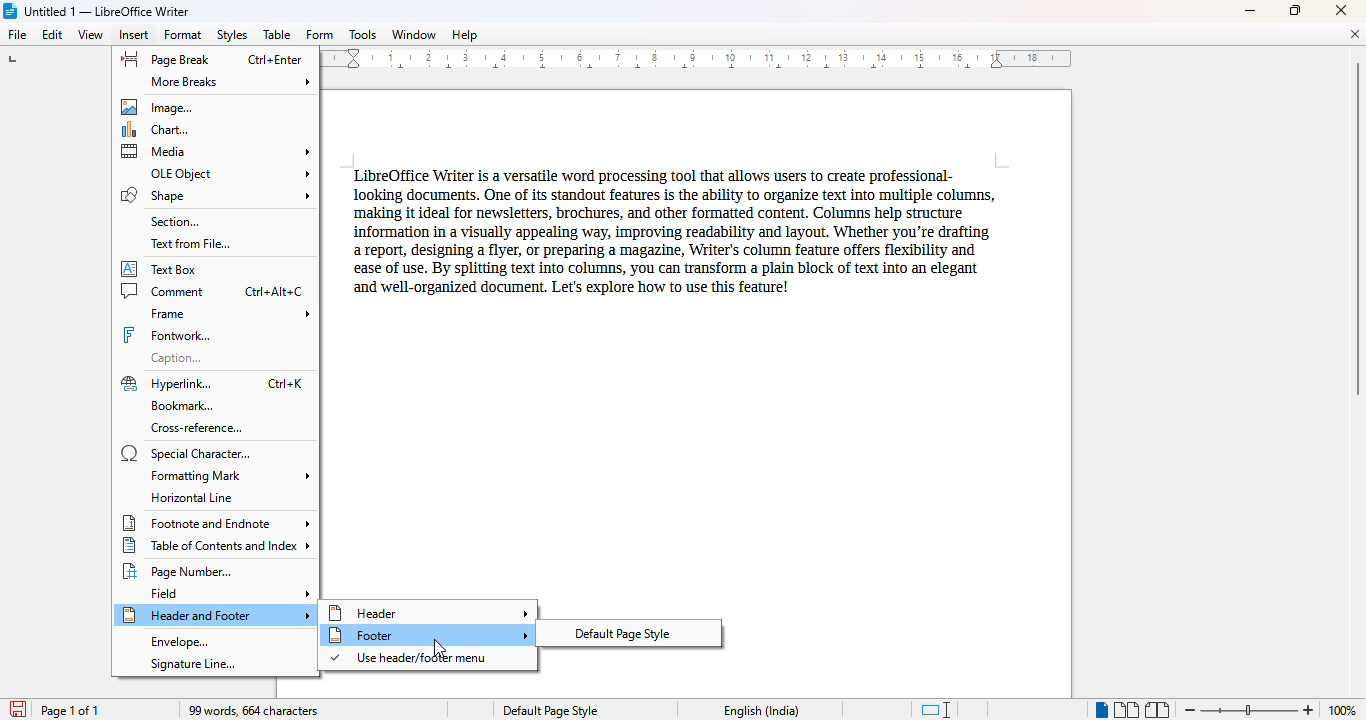  I want to click on close documemt, so click(1355, 34).